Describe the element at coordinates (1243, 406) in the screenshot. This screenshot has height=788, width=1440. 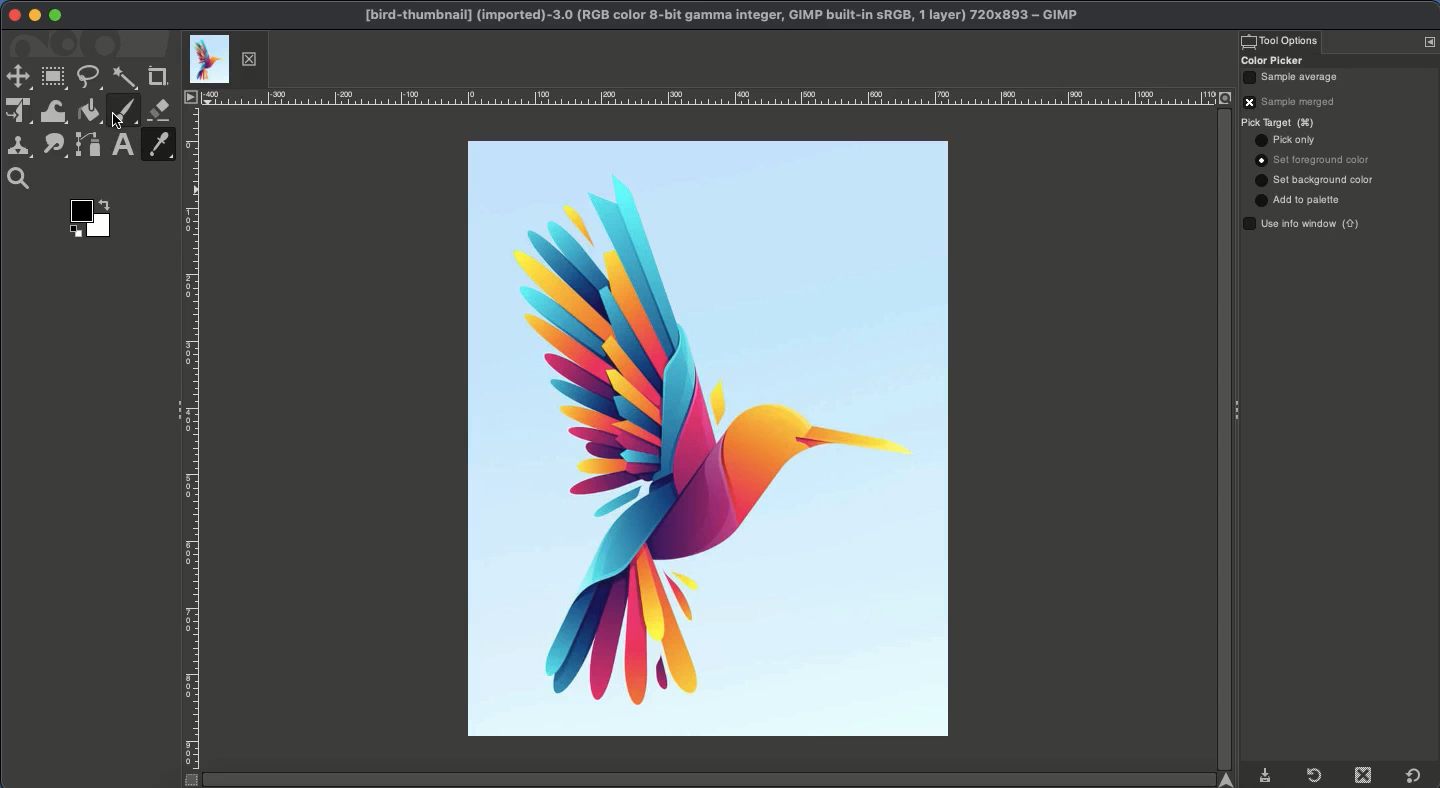
I see `Collapse` at that location.